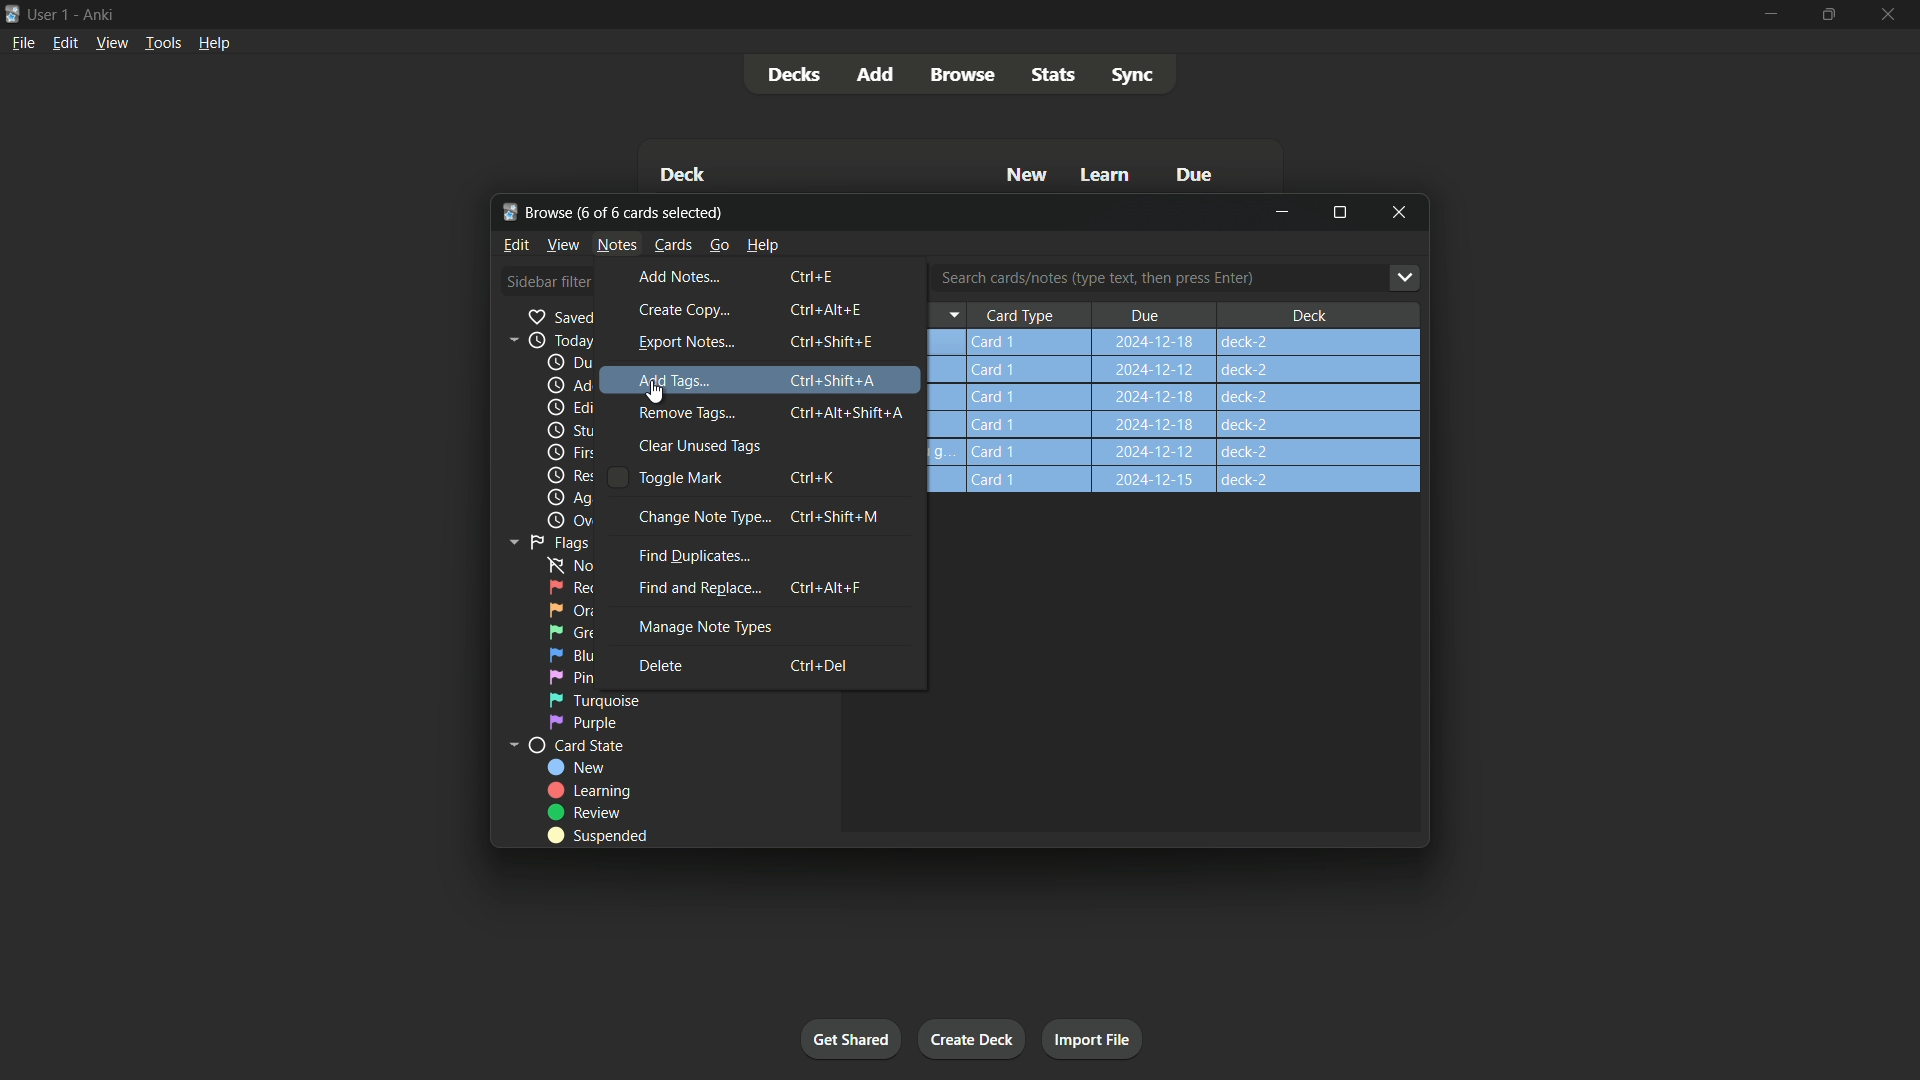 The height and width of the screenshot is (1080, 1920). Describe the element at coordinates (1132, 75) in the screenshot. I see `Sync` at that location.